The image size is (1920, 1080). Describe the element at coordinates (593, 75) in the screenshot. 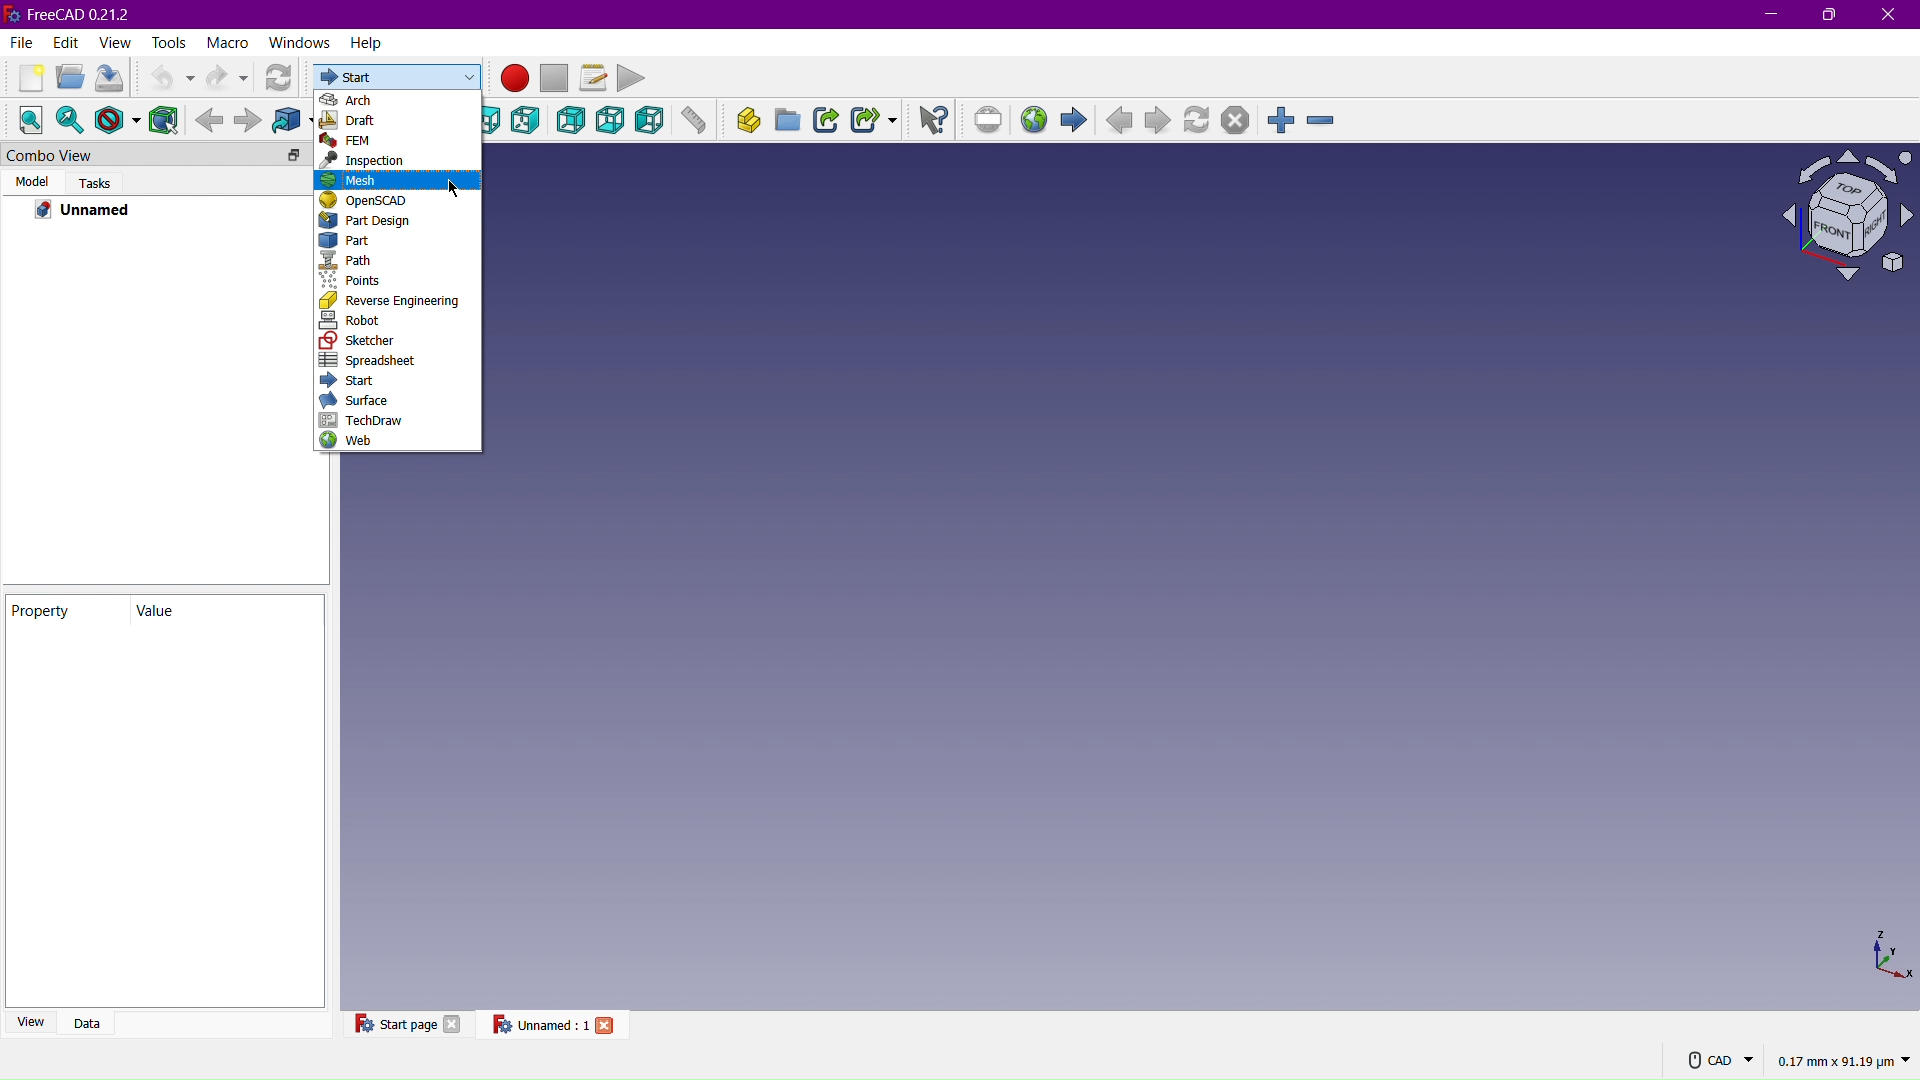

I see `Macros` at that location.